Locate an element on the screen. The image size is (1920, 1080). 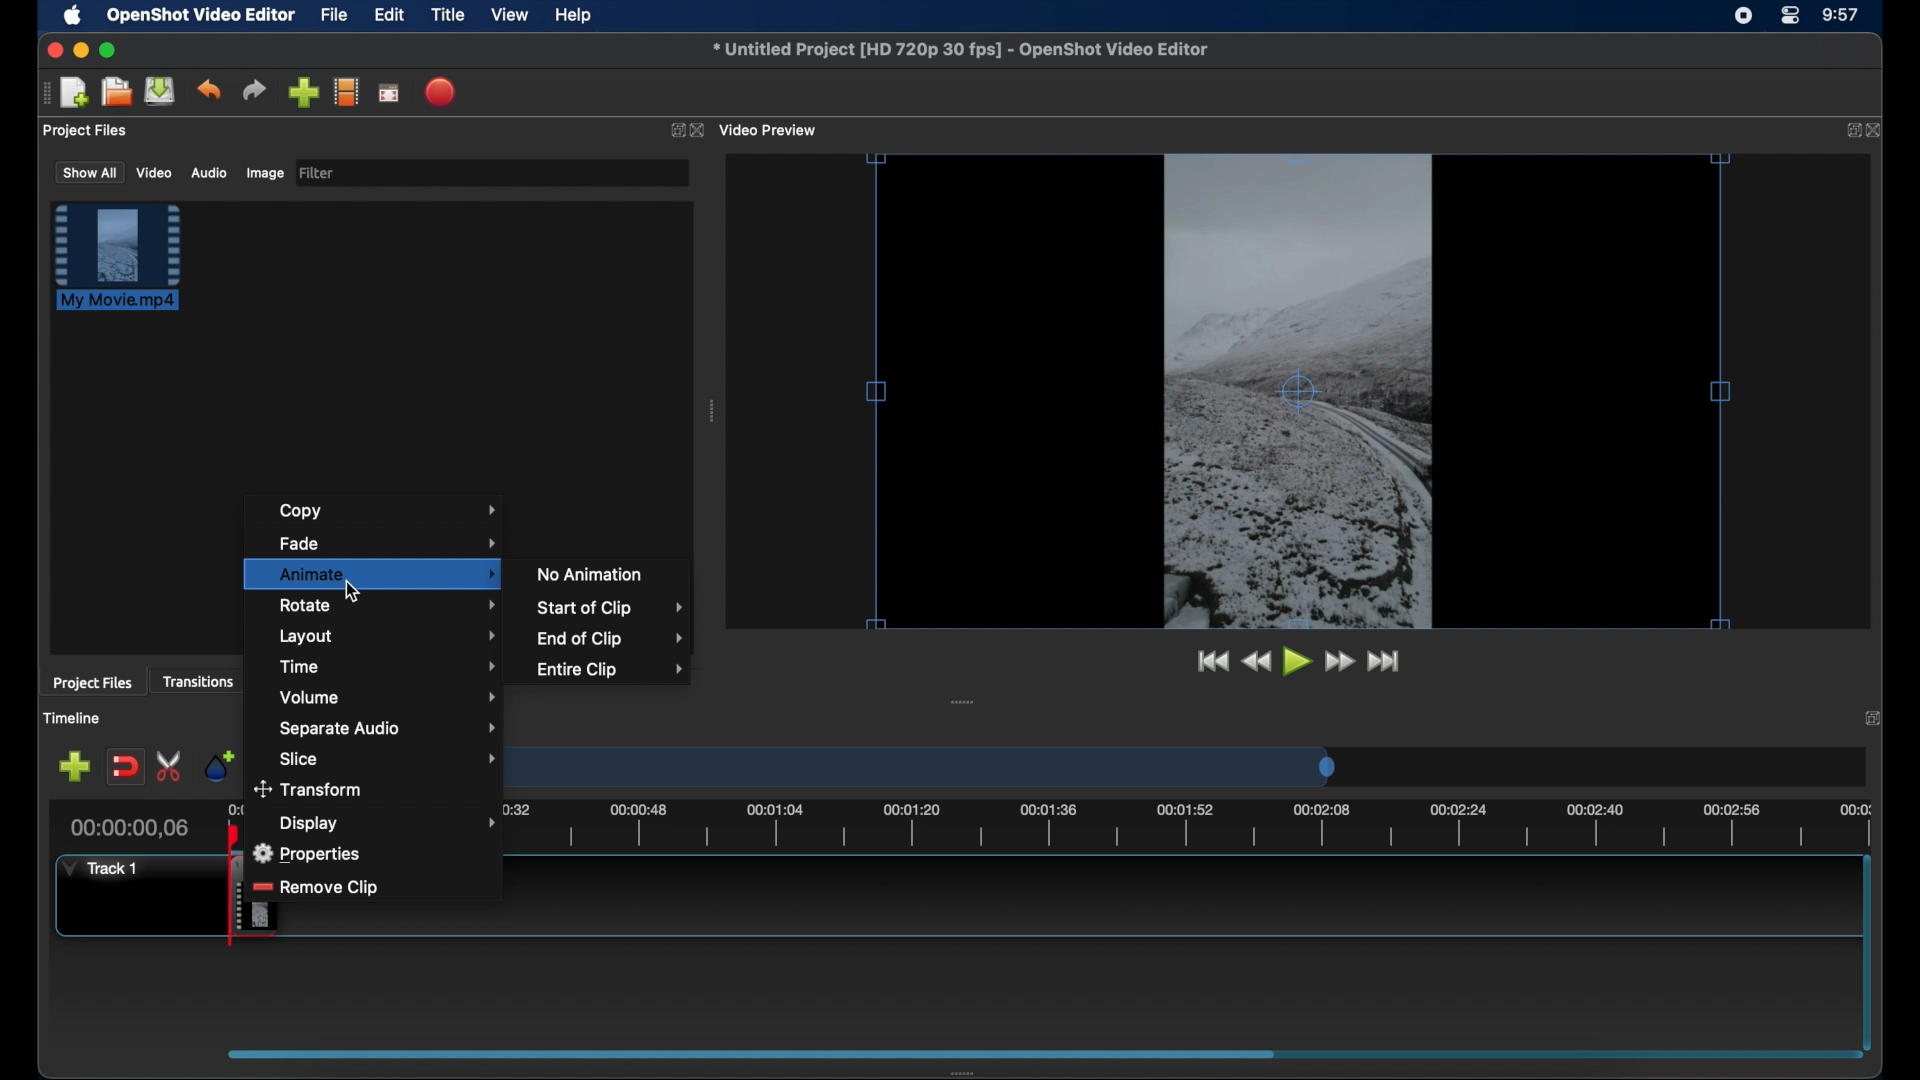
open files is located at coordinates (117, 93).